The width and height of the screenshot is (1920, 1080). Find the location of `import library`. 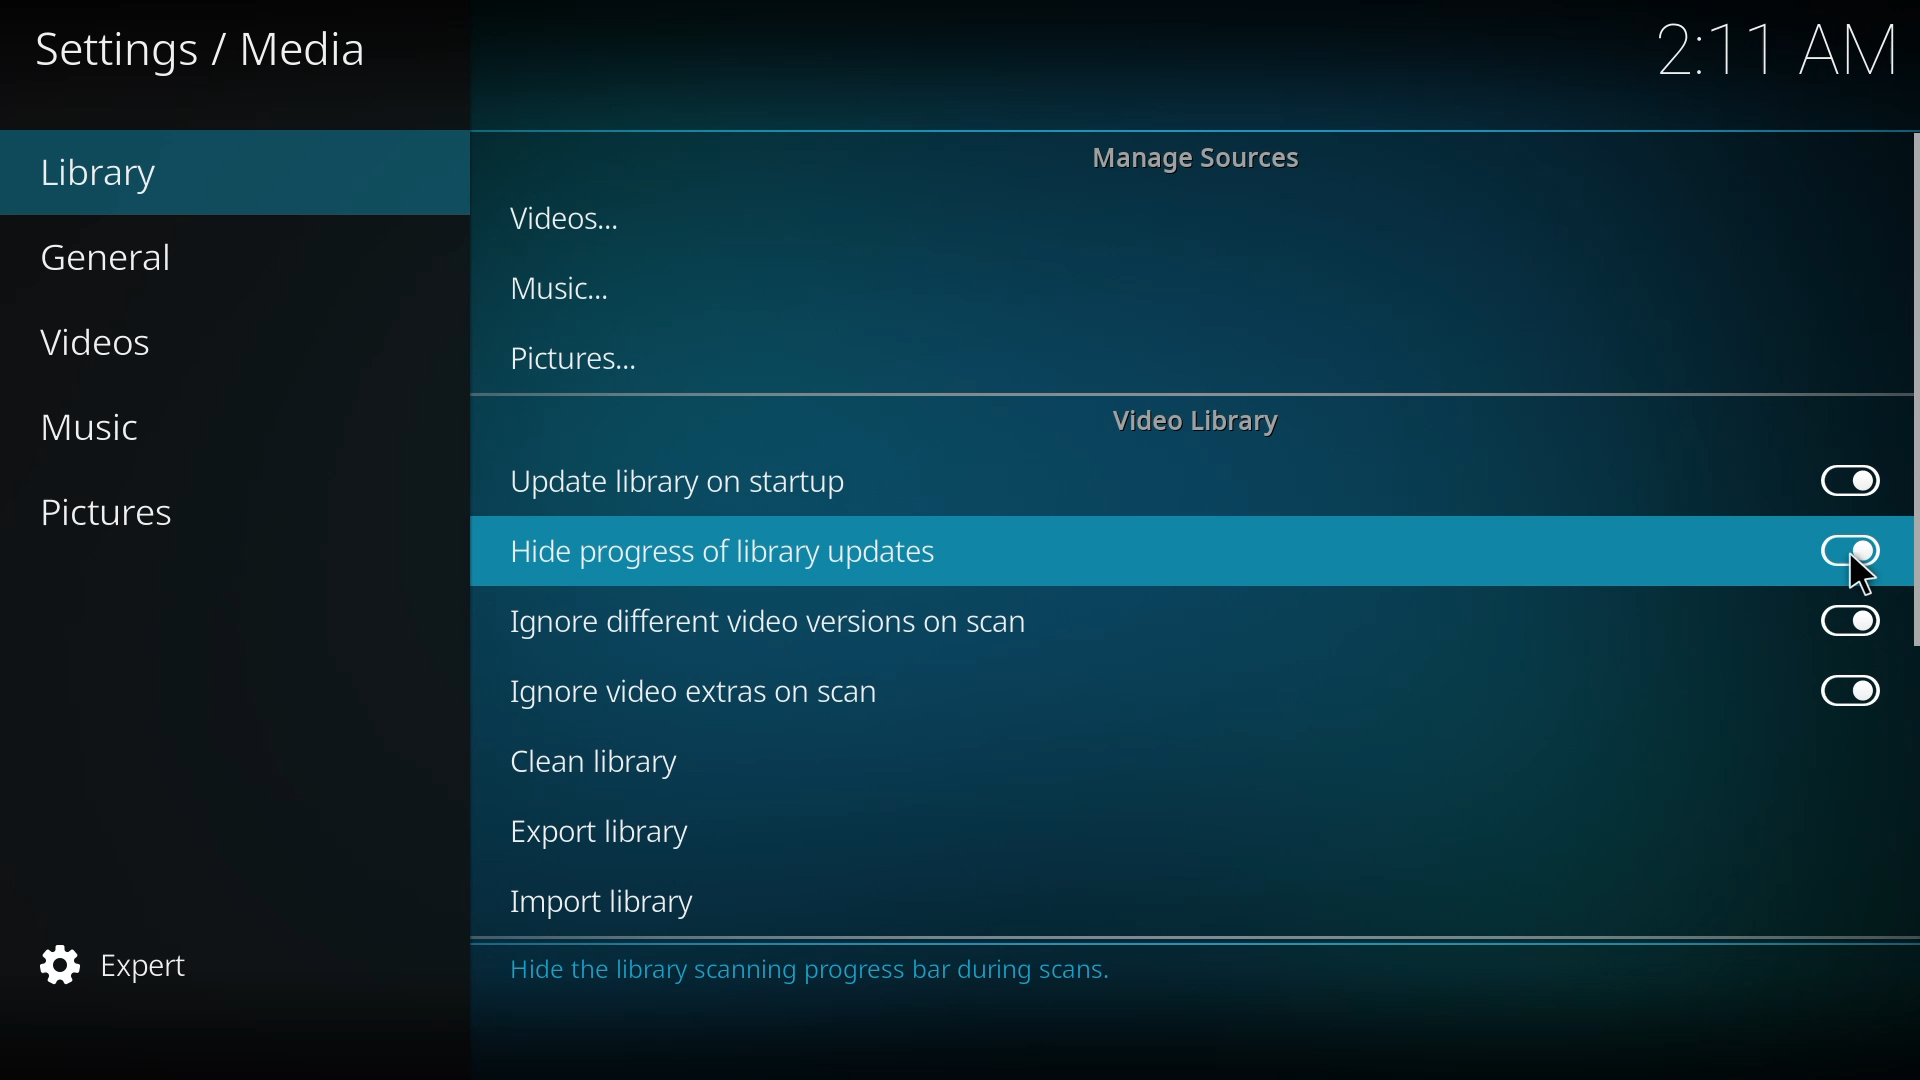

import library is located at coordinates (606, 906).